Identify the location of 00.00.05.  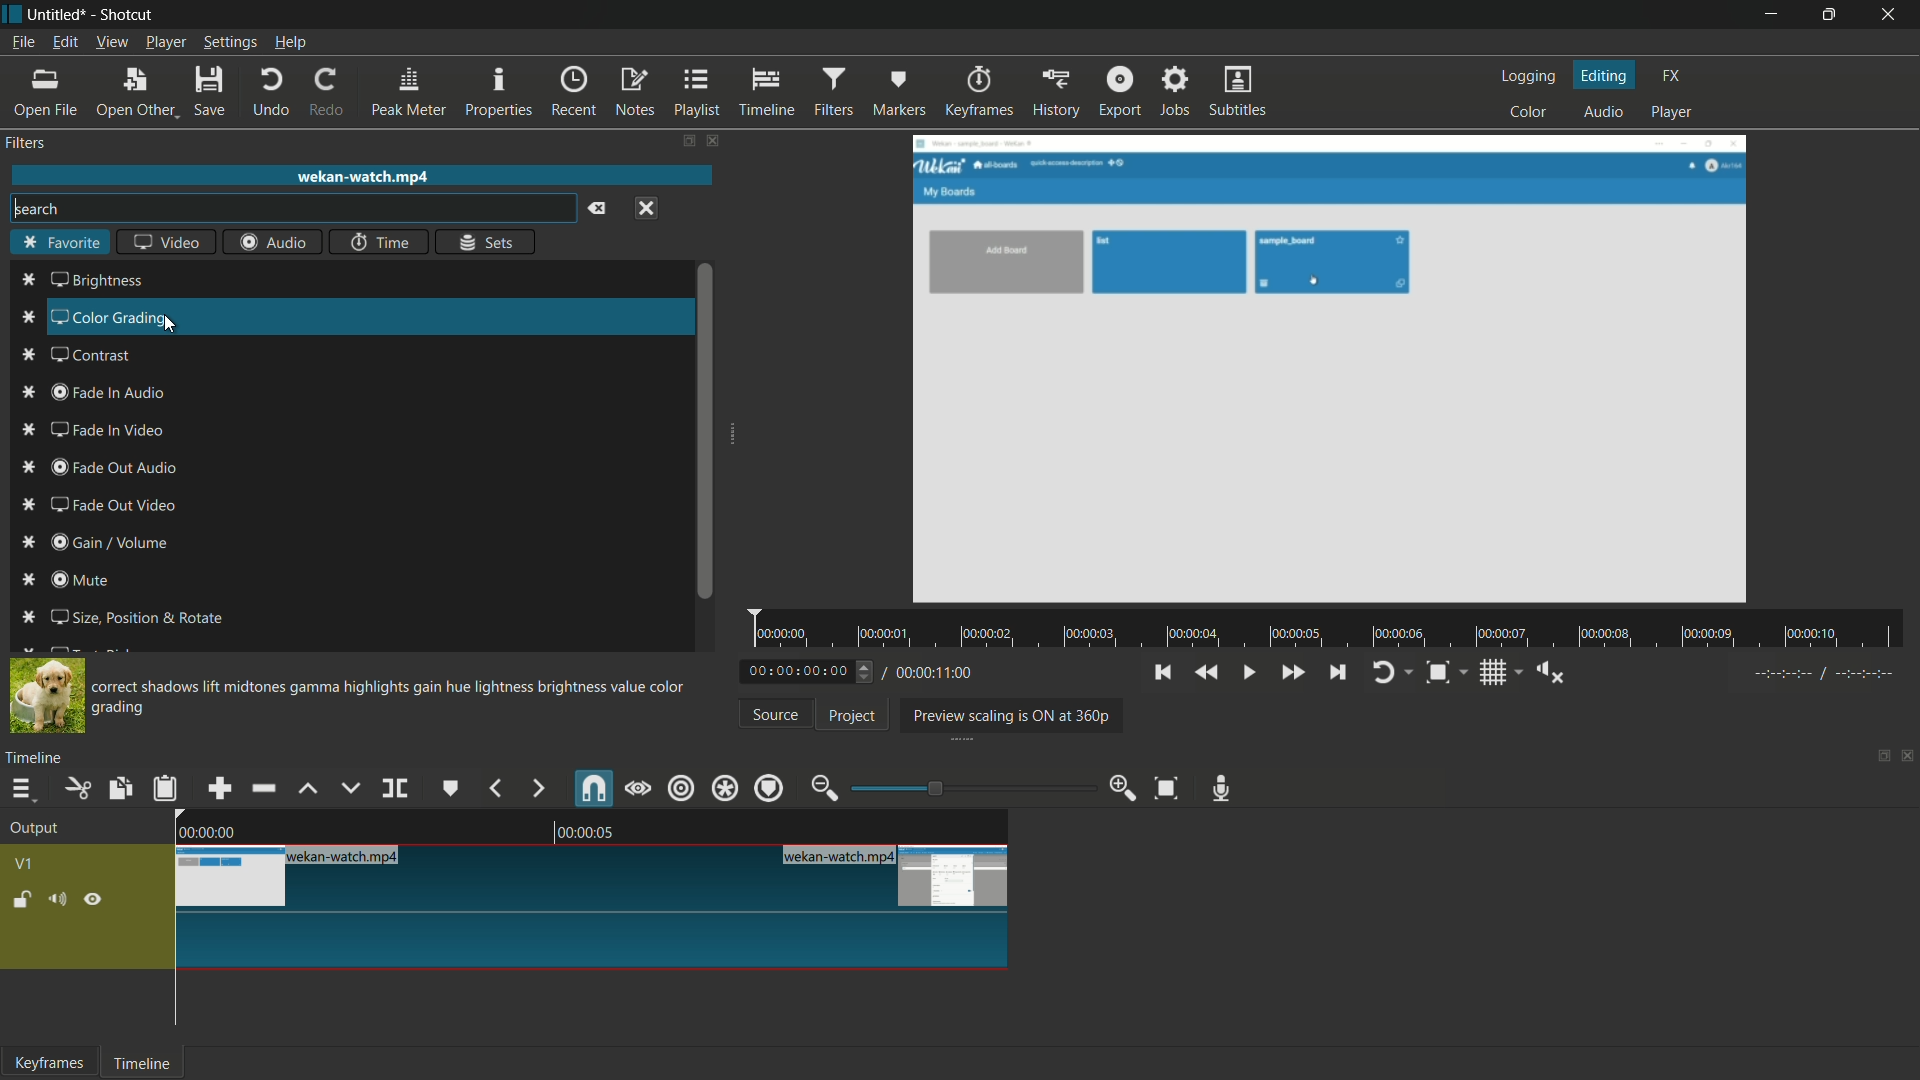
(603, 833).